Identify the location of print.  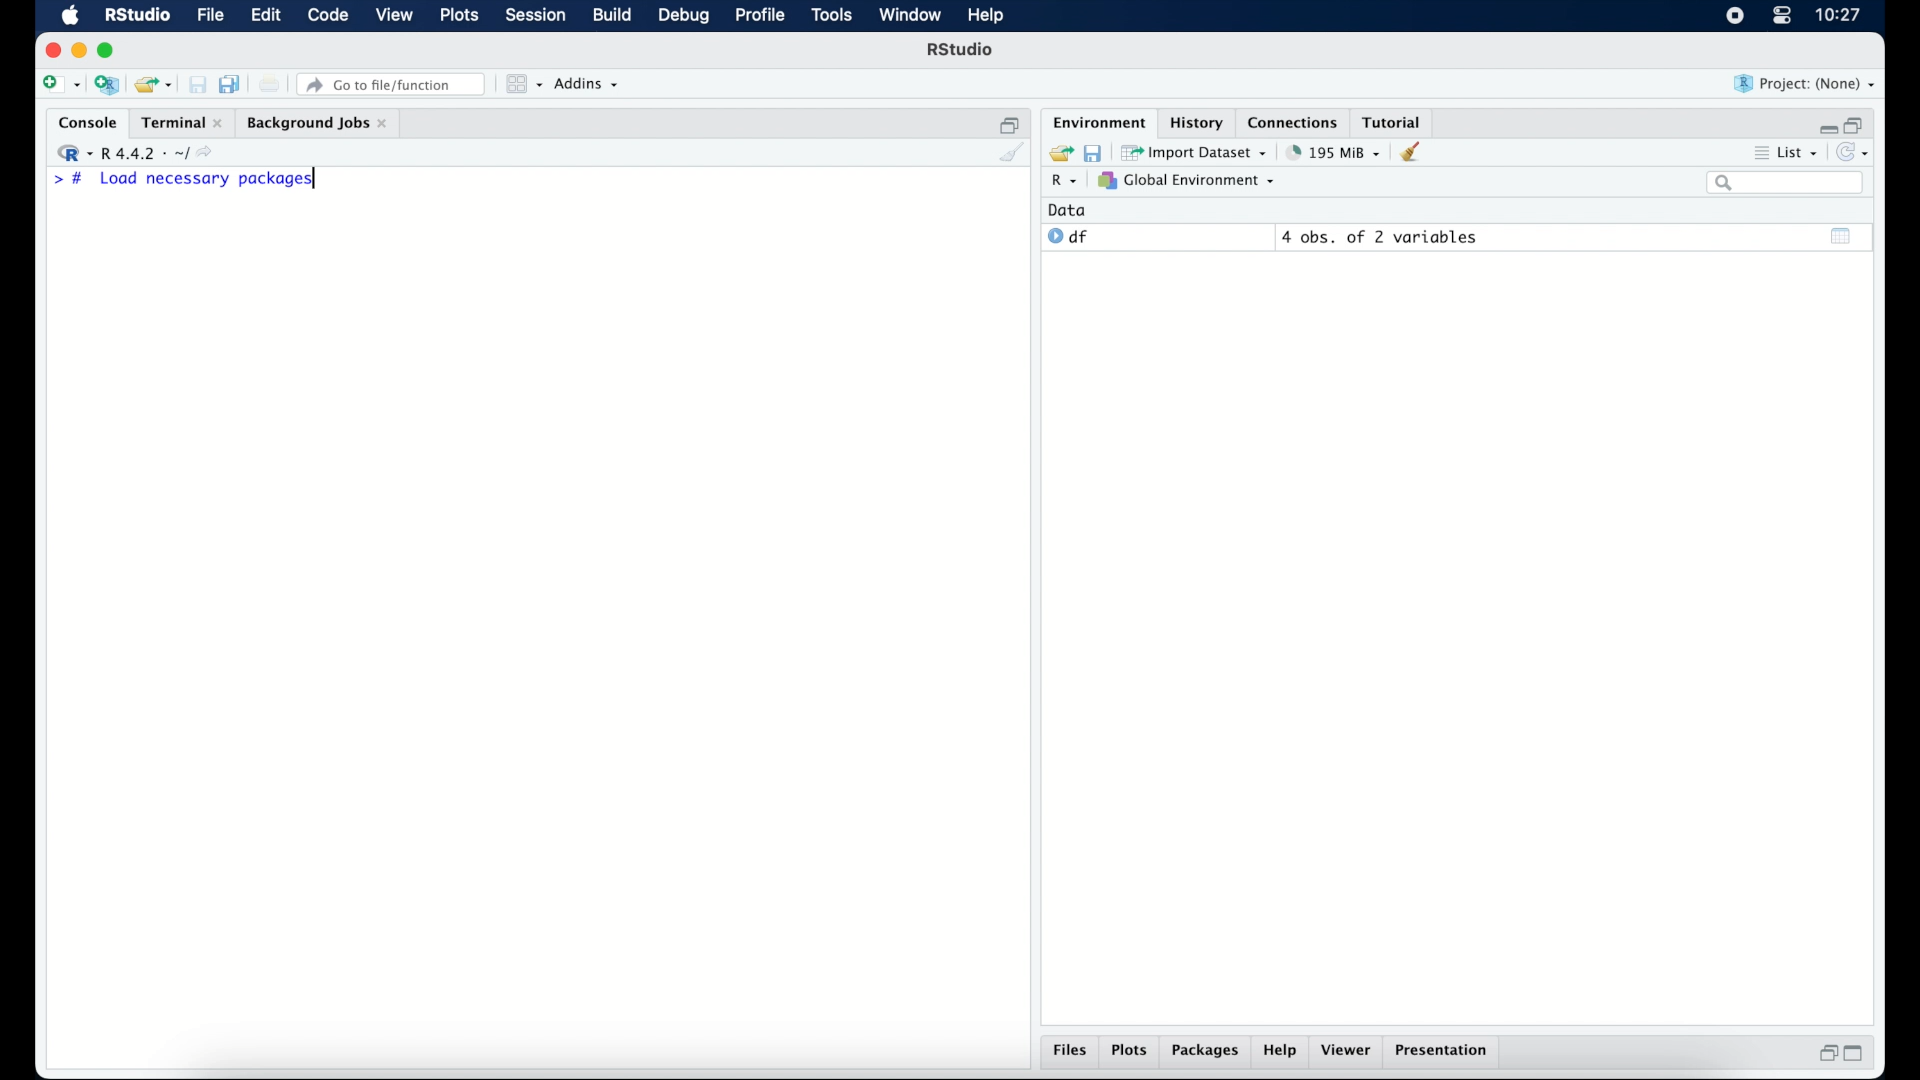
(270, 84).